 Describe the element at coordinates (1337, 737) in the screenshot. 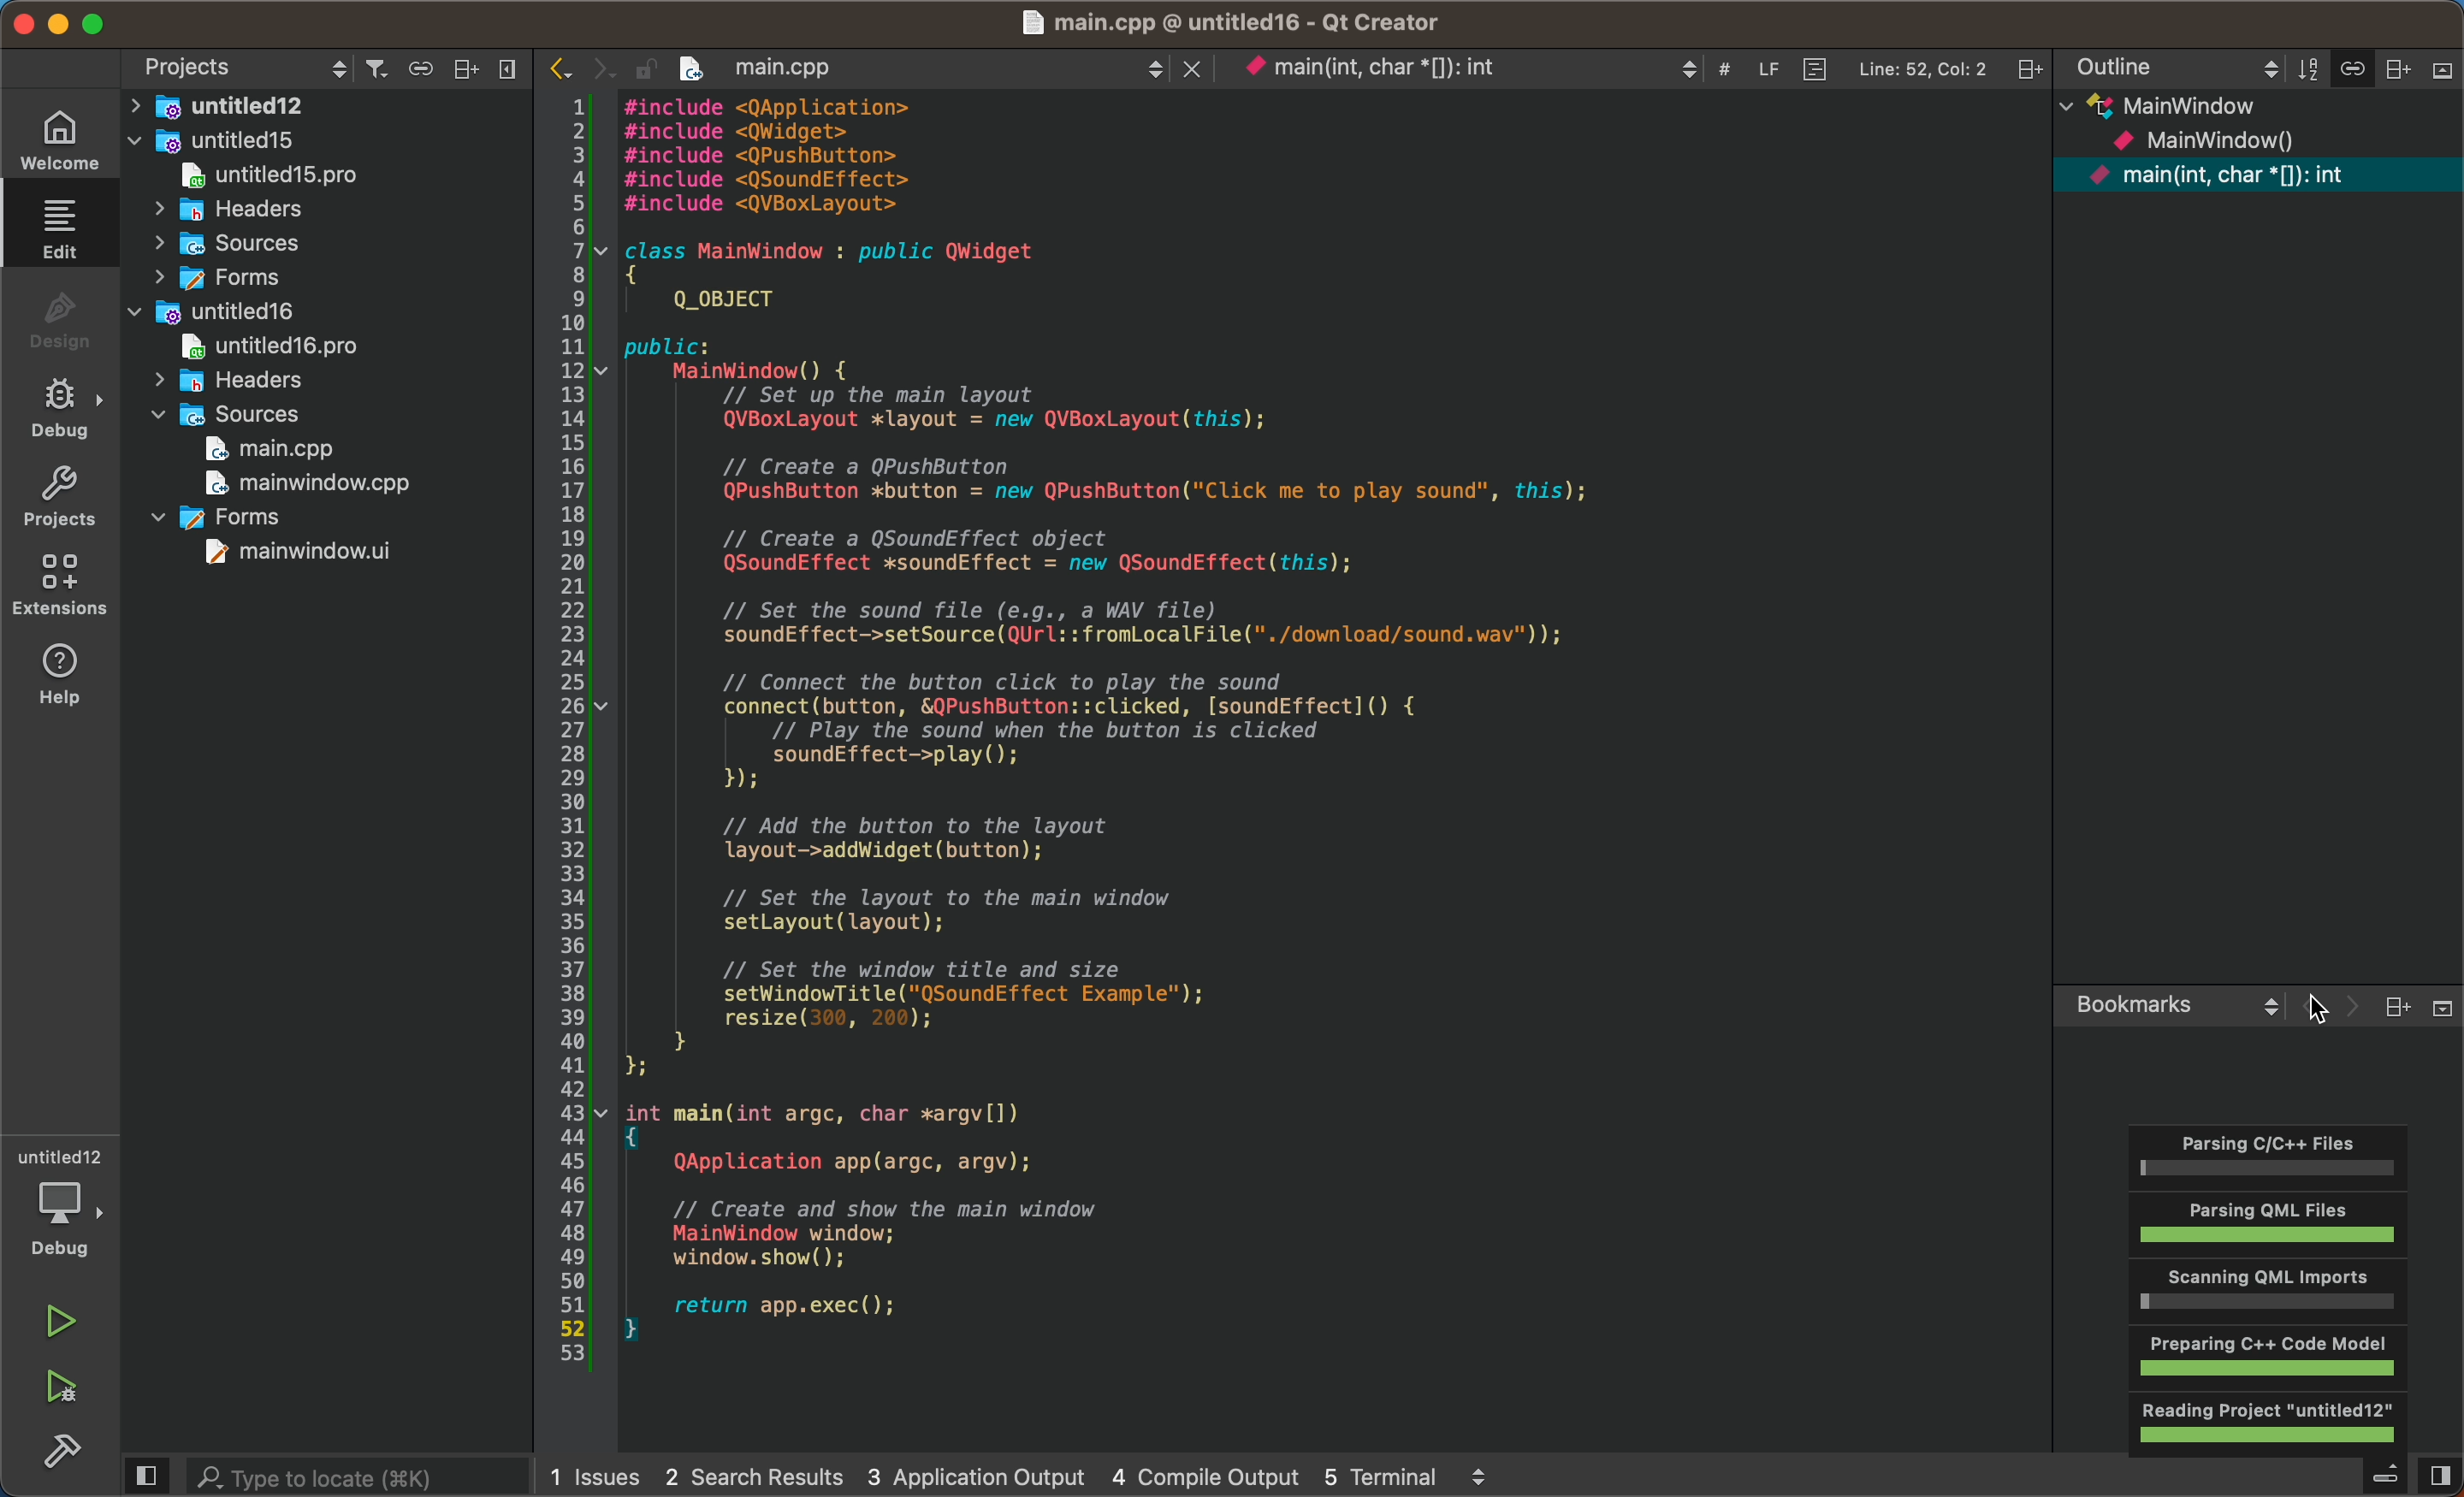

I see `main file` at that location.